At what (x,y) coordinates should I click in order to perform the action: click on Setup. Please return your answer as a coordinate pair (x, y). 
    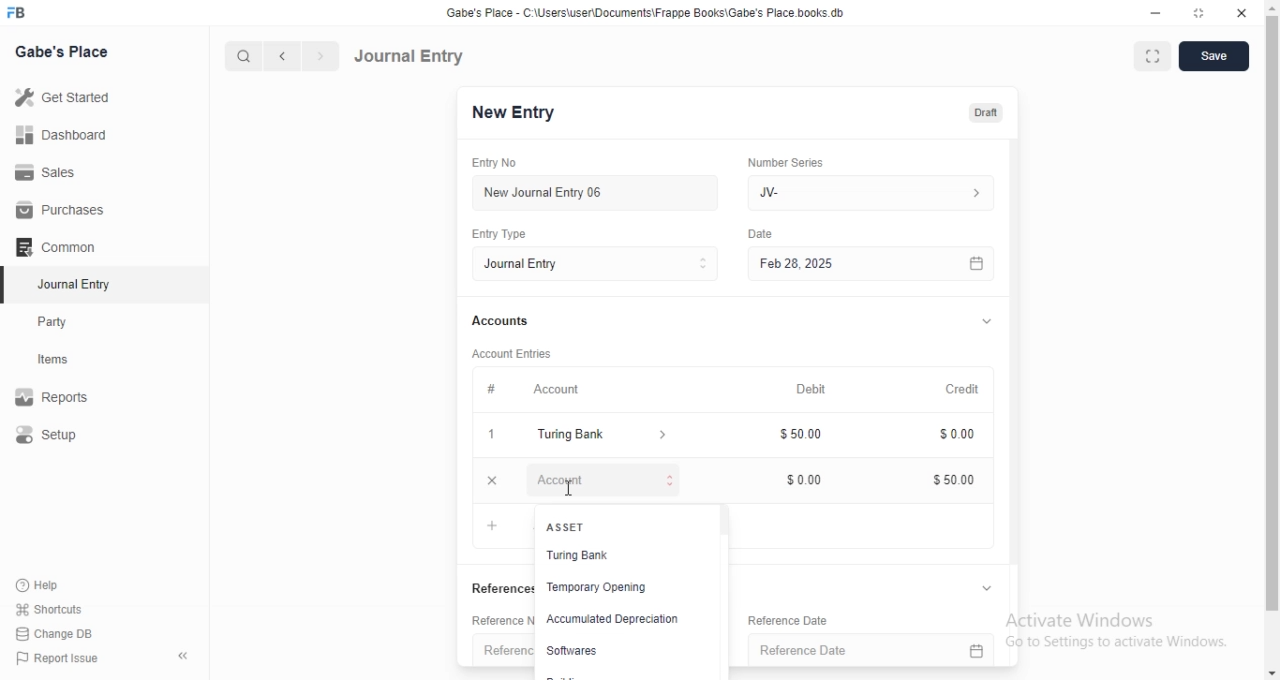
    Looking at the image, I should click on (66, 436).